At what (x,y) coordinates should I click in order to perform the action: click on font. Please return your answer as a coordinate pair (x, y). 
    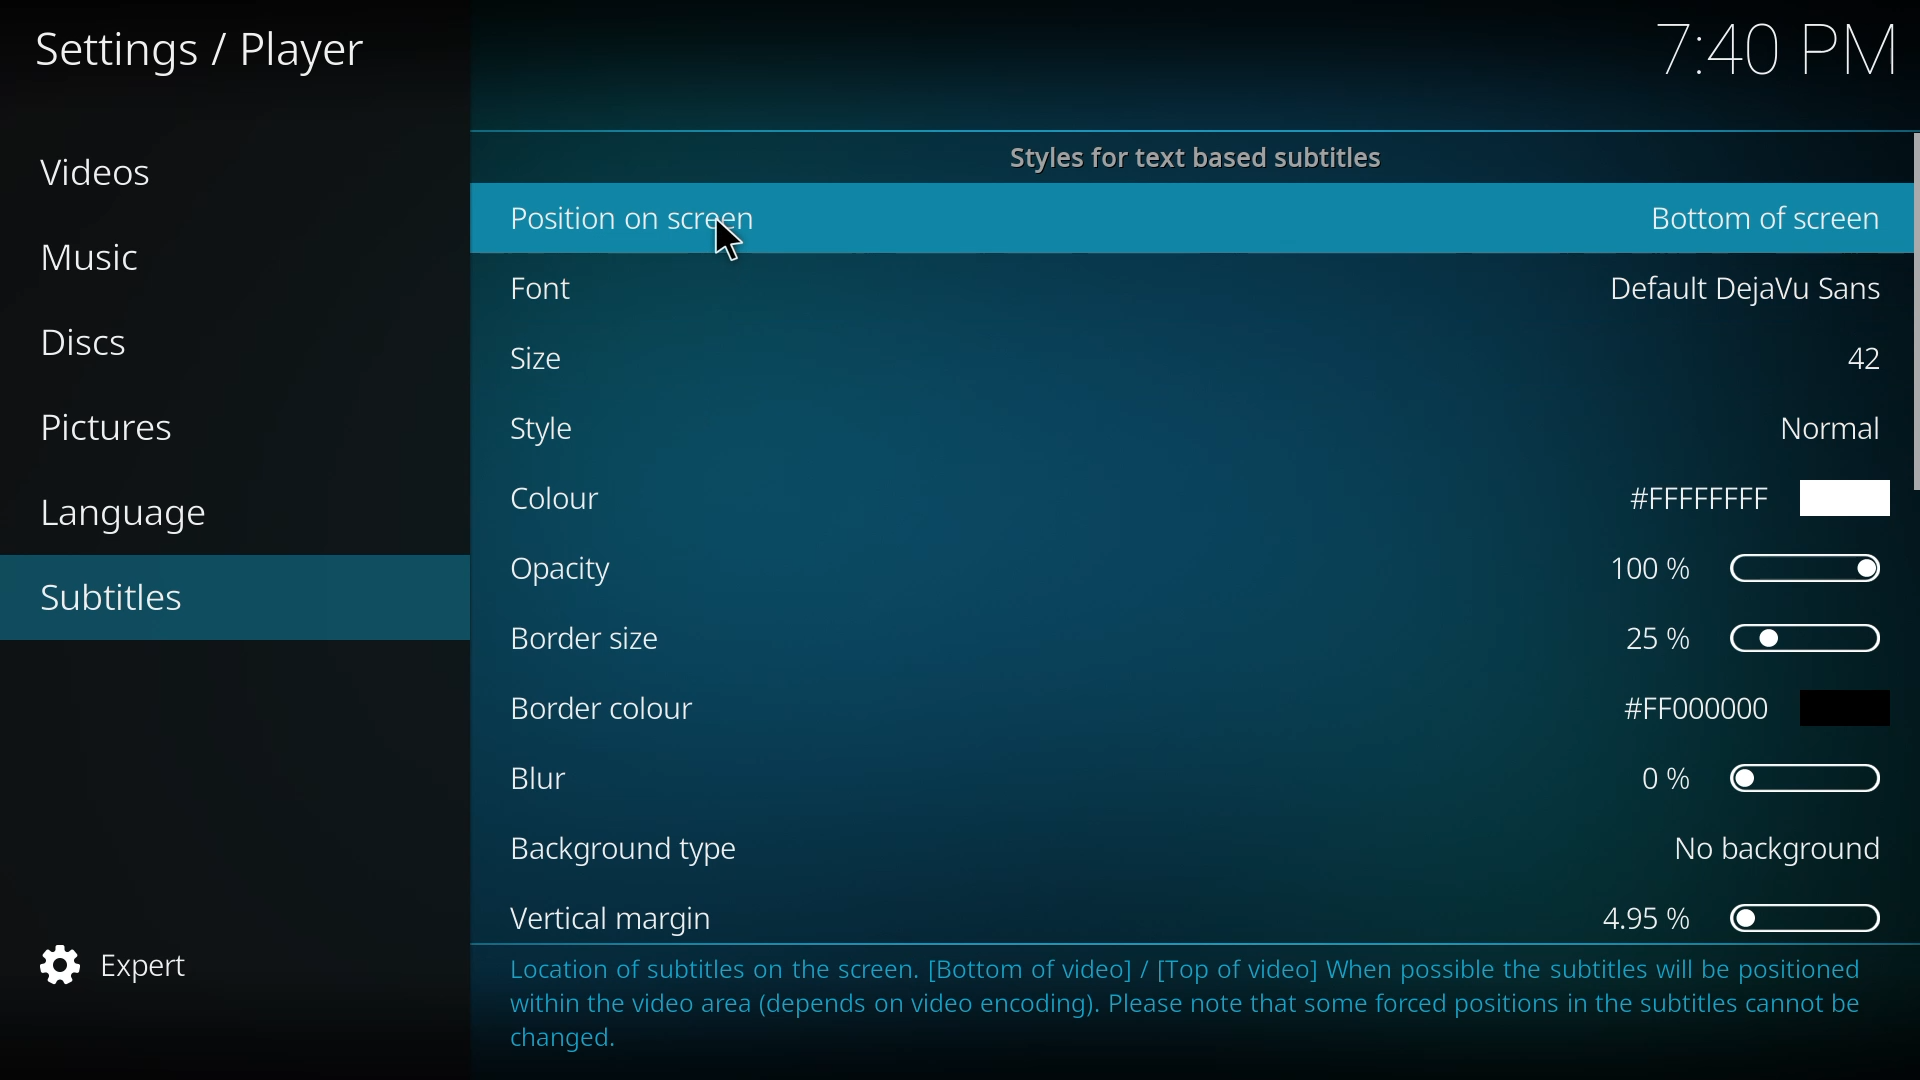
    Looking at the image, I should click on (550, 288).